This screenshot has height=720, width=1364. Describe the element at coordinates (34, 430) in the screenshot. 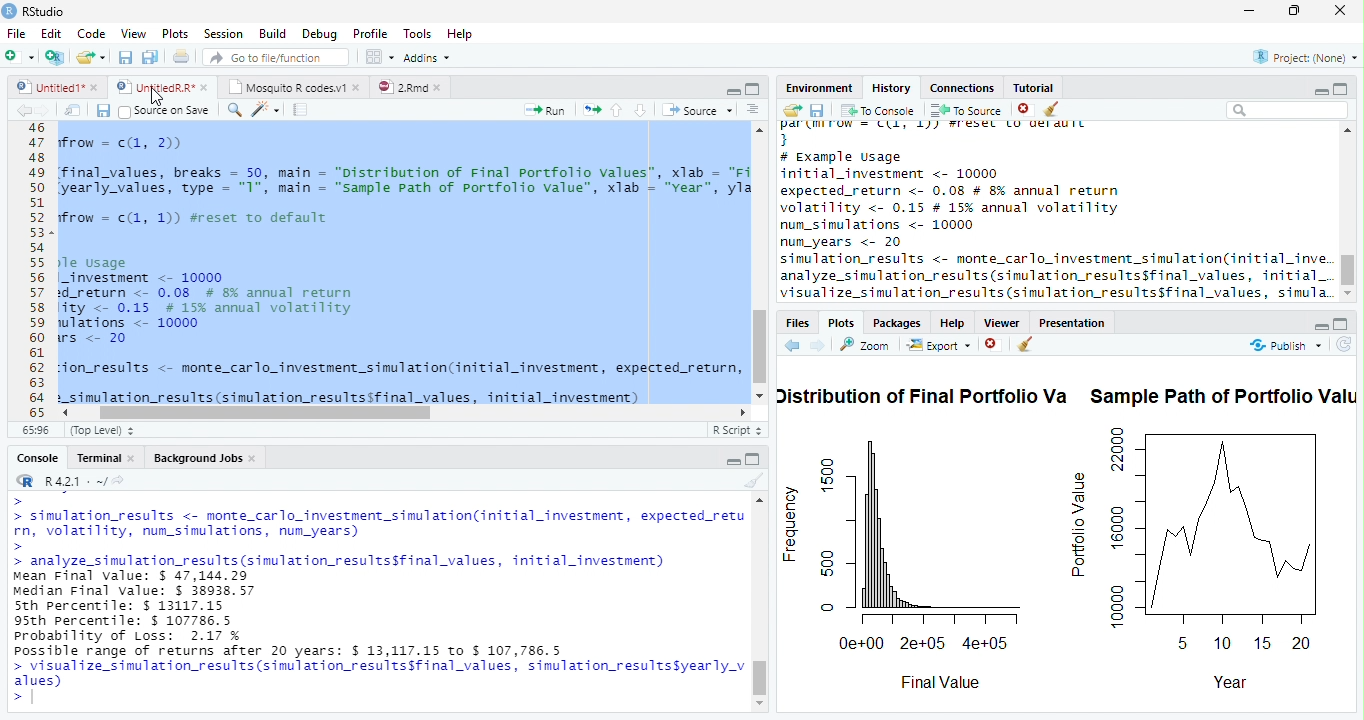

I see `1:1` at that location.